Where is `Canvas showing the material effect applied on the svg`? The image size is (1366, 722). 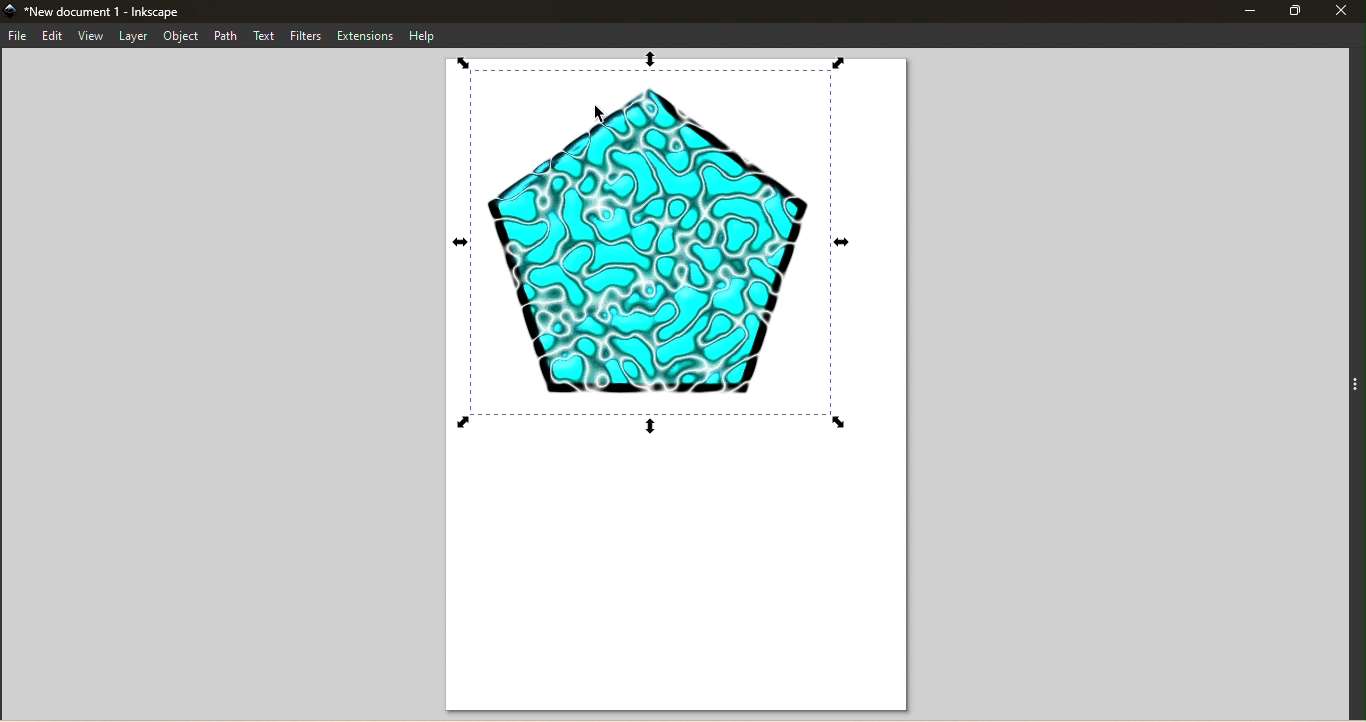
Canvas showing the material effect applied on the svg is located at coordinates (682, 383).